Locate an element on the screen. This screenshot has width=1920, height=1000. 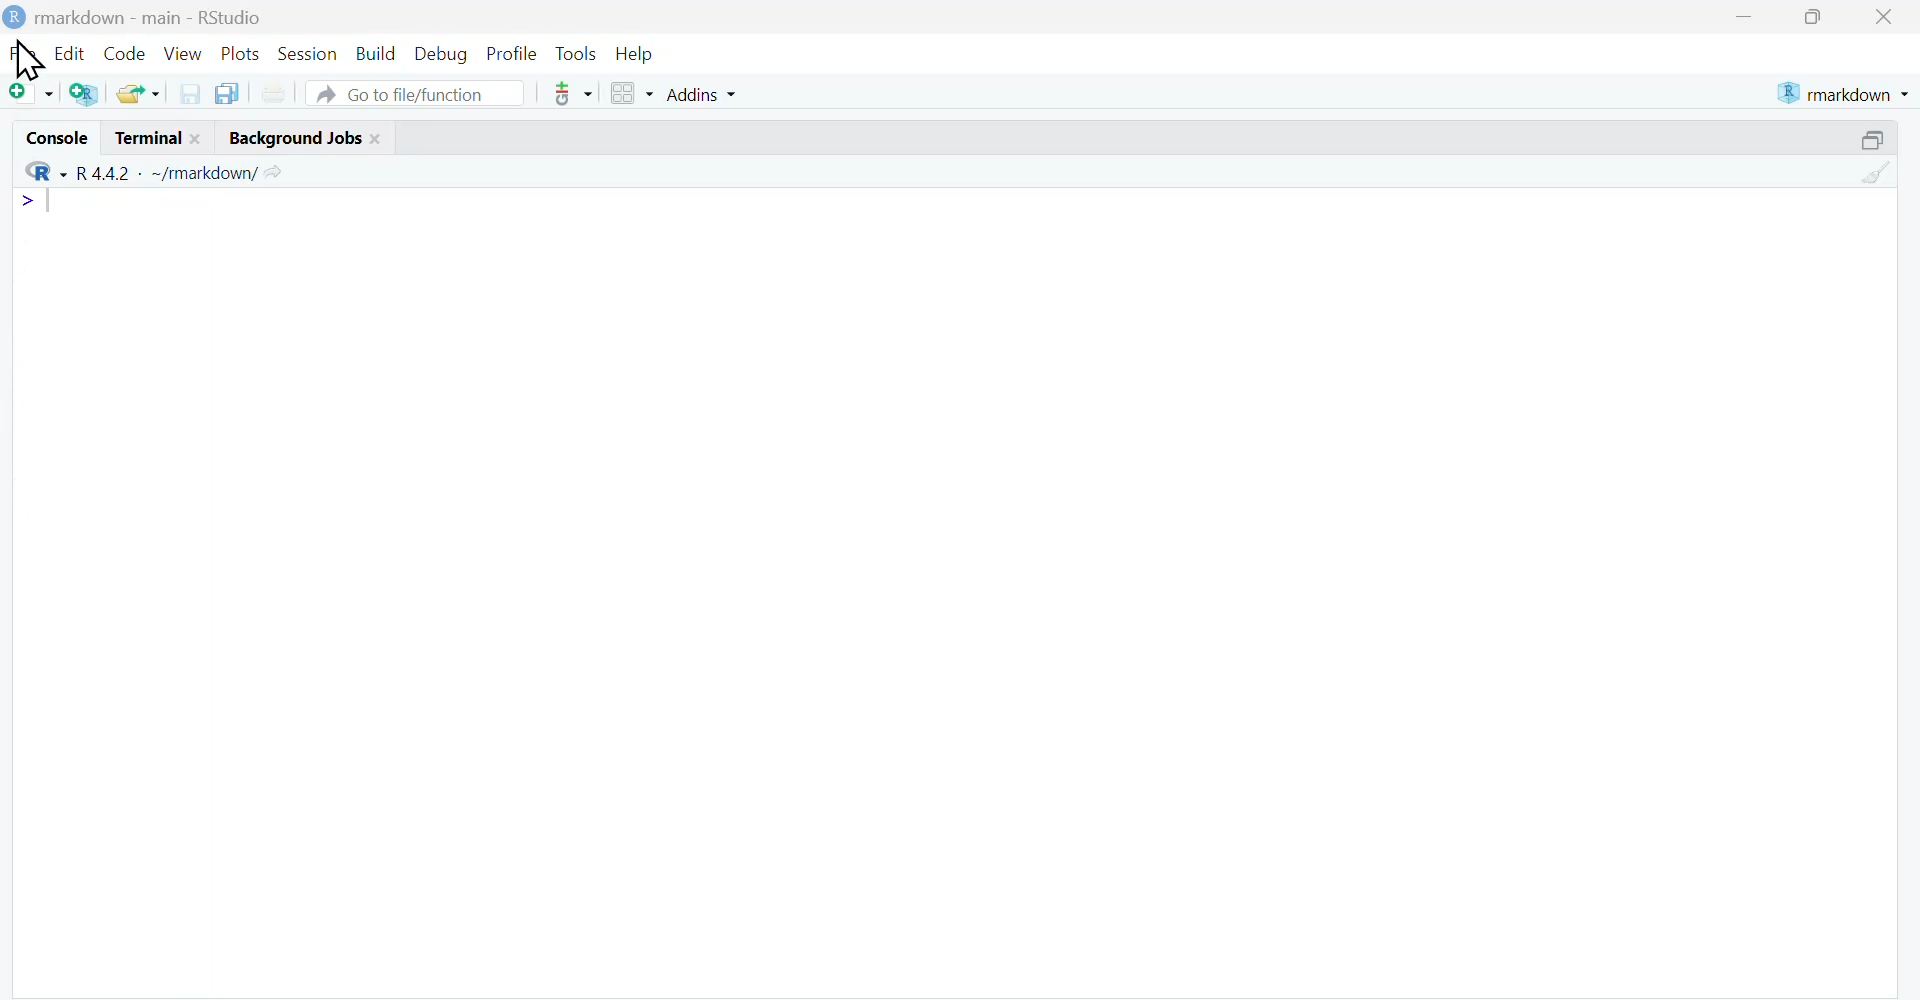
workspace panes is located at coordinates (630, 93).